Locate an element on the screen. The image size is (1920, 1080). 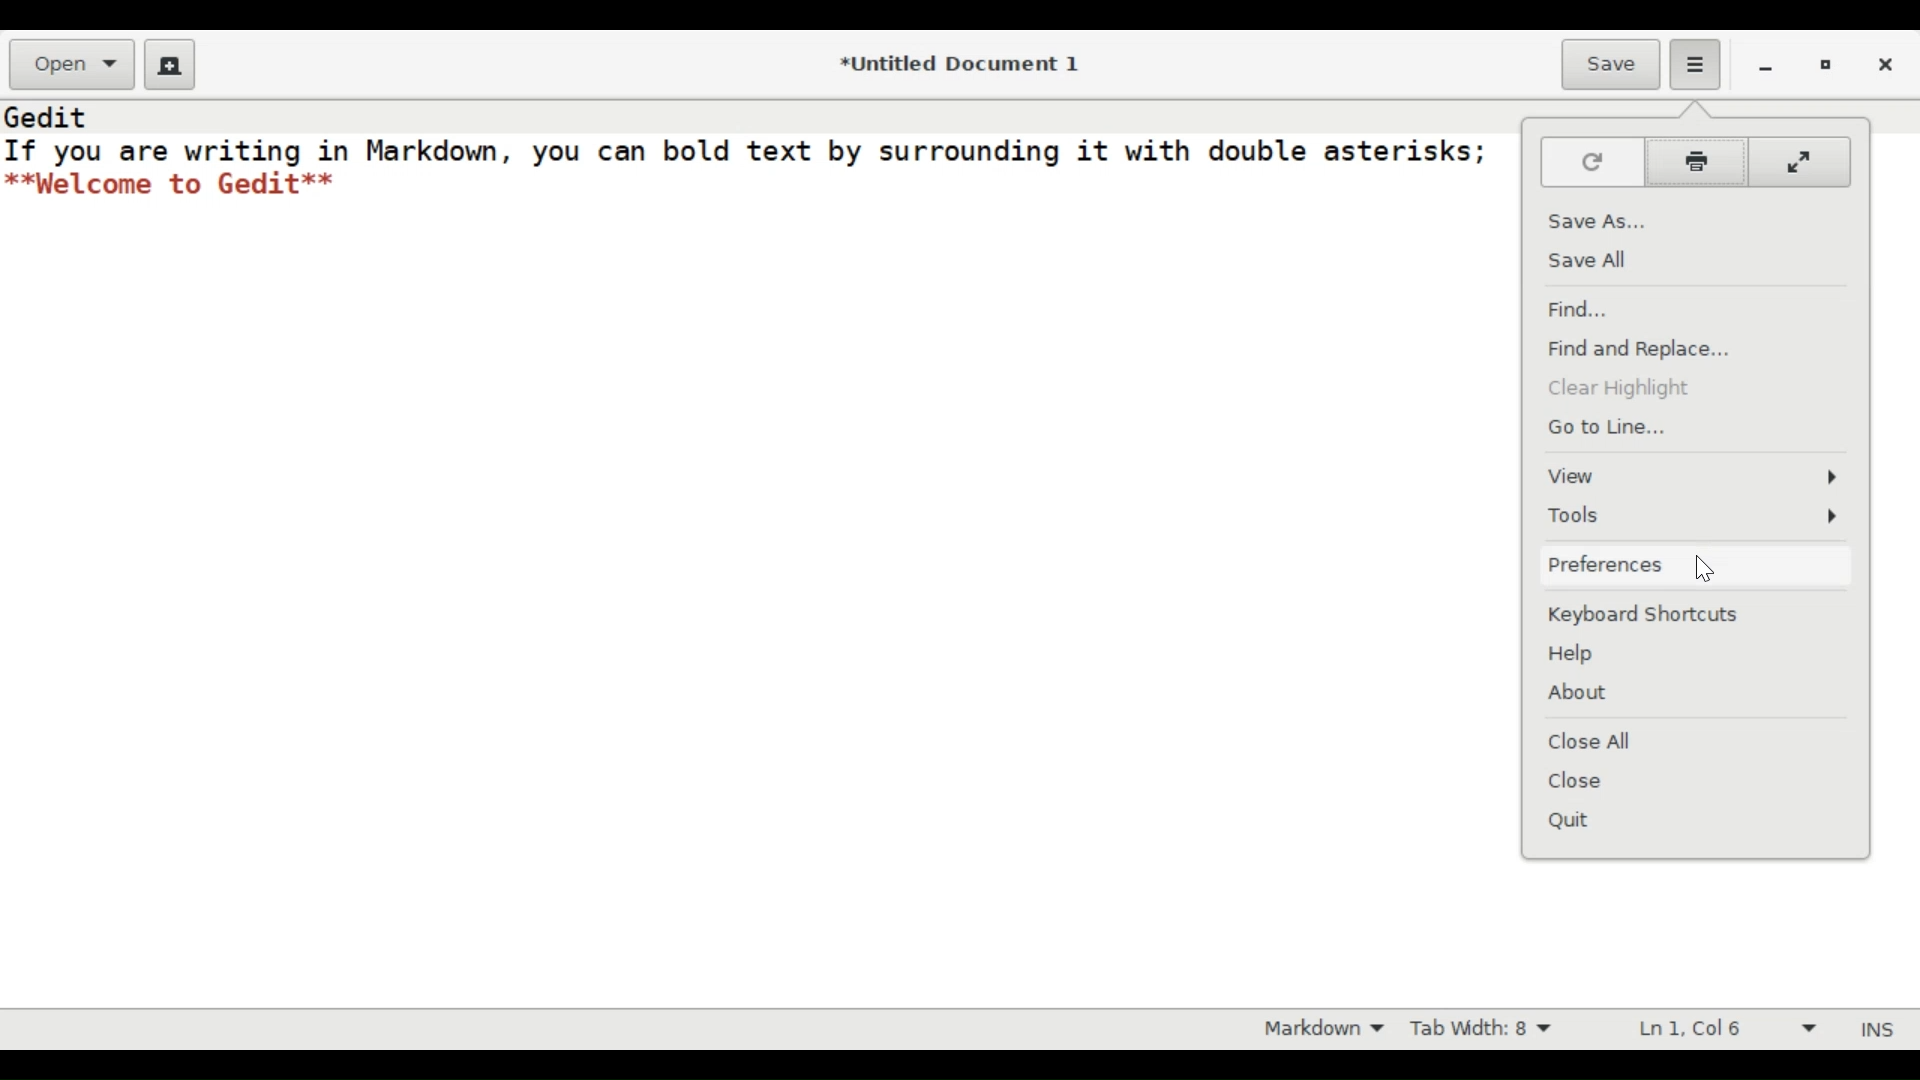
Help is located at coordinates (1582, 654).